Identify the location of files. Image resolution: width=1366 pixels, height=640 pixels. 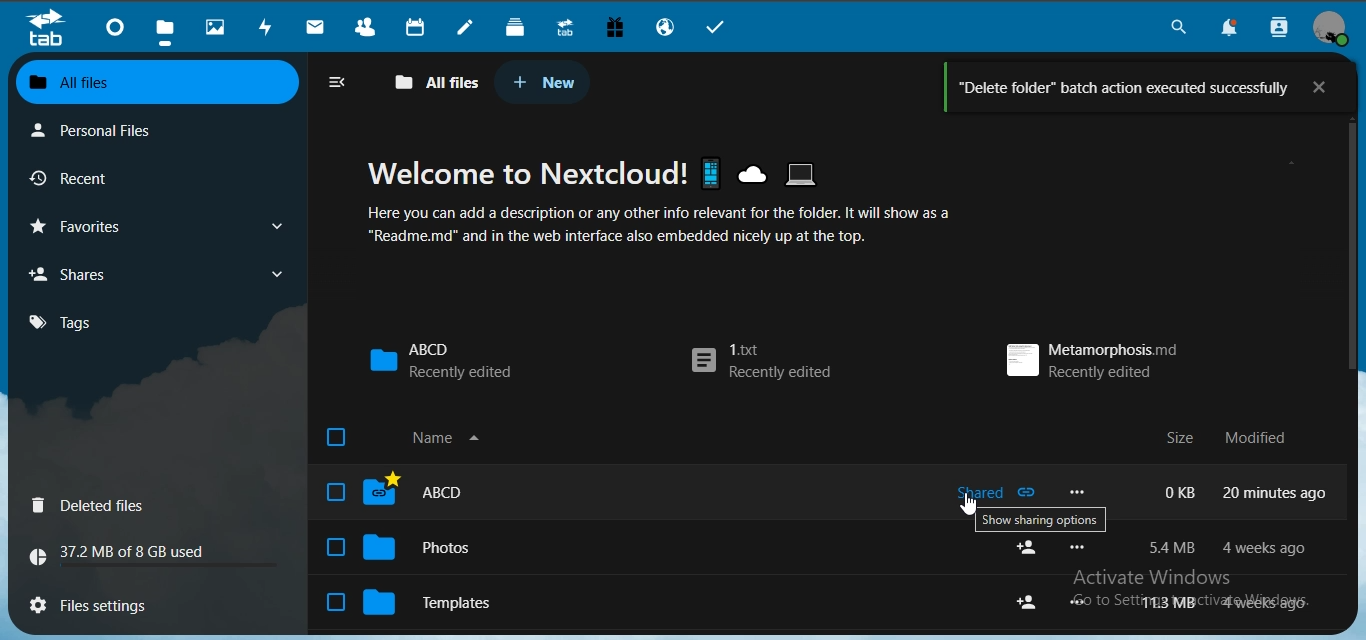
(166, 26).